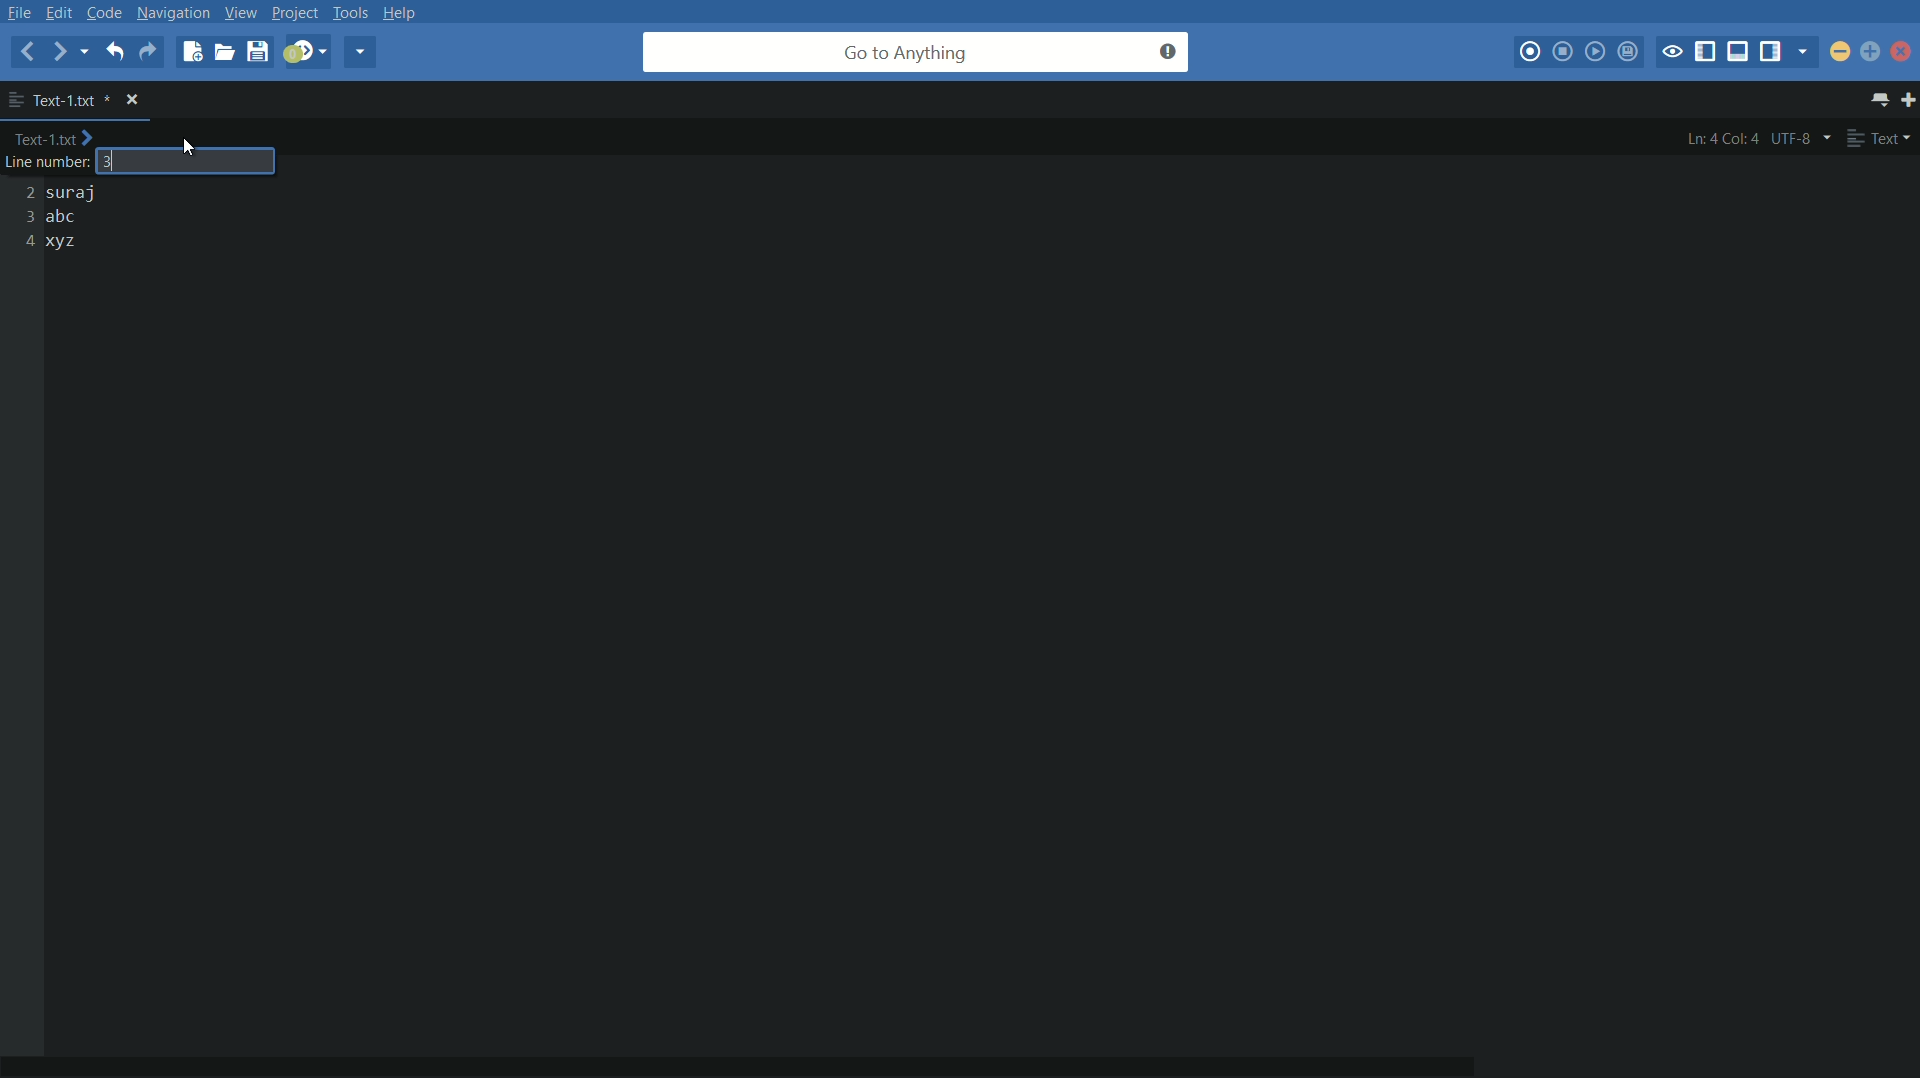 This screenshot has width=1920, height=1078. I want to click on show/hide right panel, so click(1773, 52).